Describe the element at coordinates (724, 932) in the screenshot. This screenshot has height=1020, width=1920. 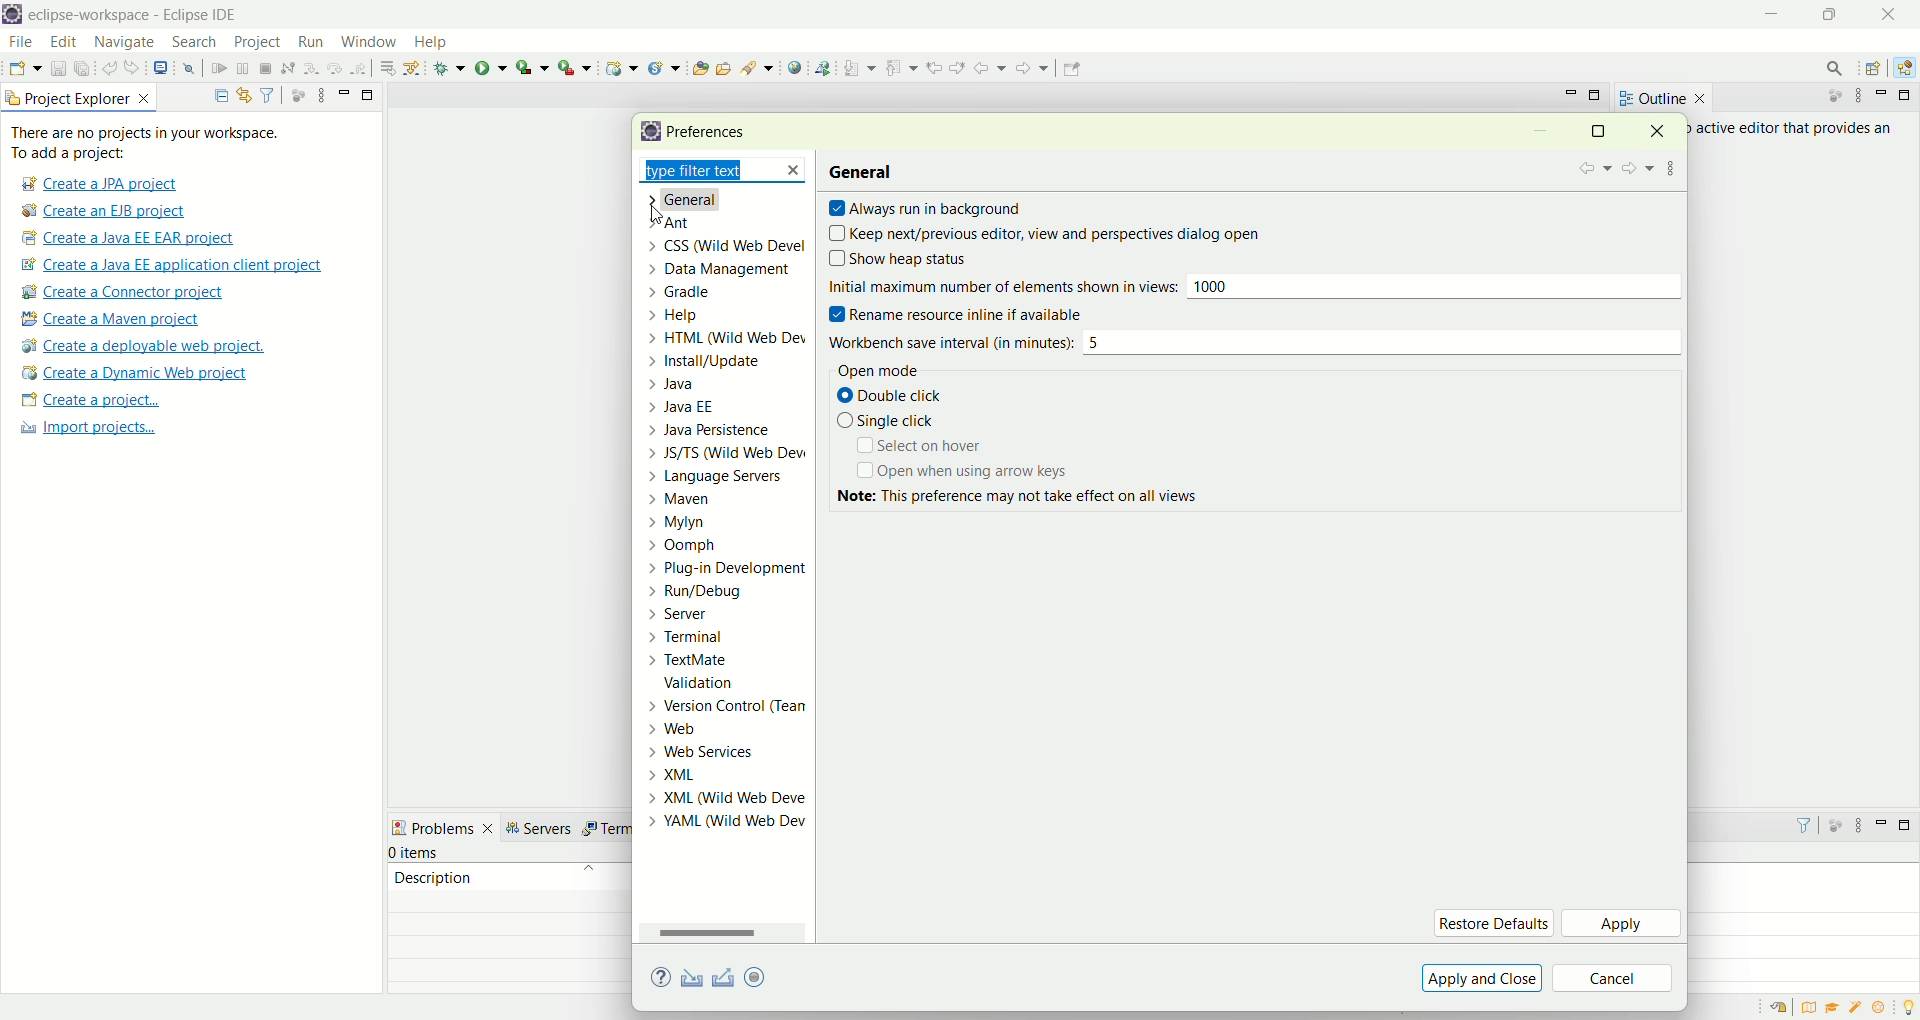
I see `scroll bar` at that location.